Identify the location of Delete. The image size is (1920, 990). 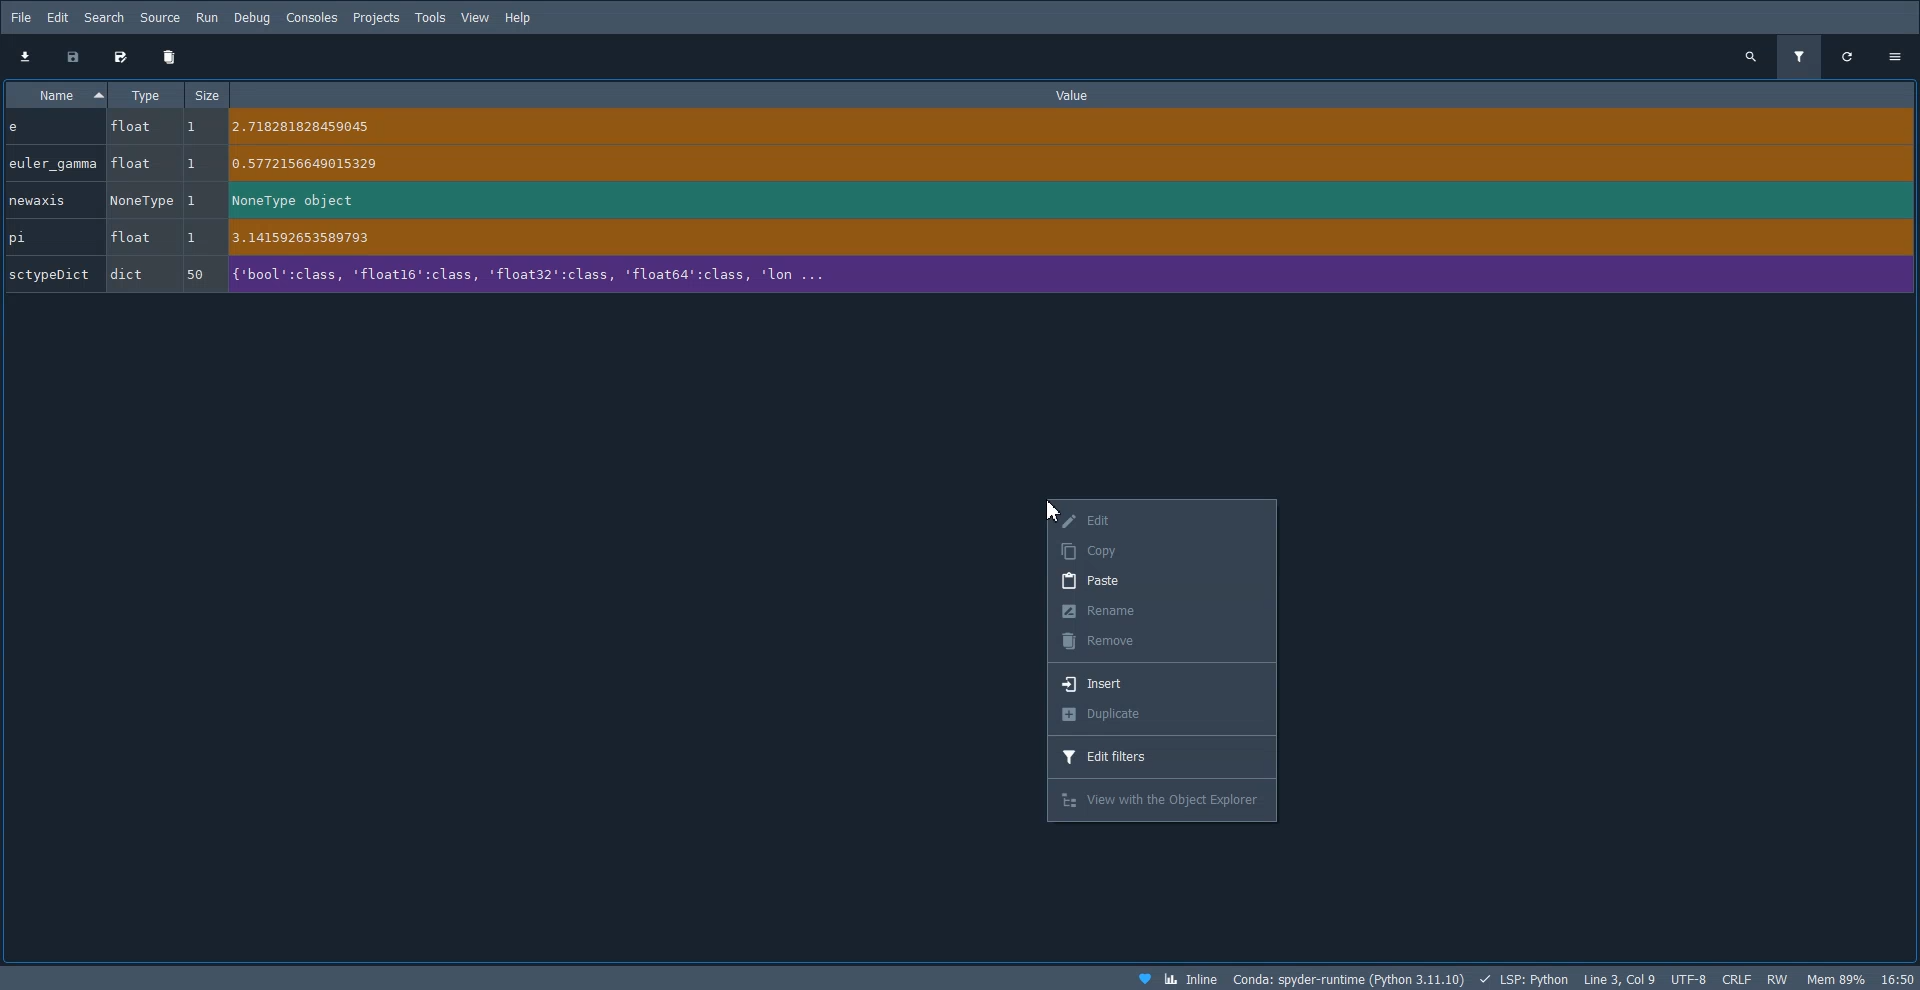
(169, 57).